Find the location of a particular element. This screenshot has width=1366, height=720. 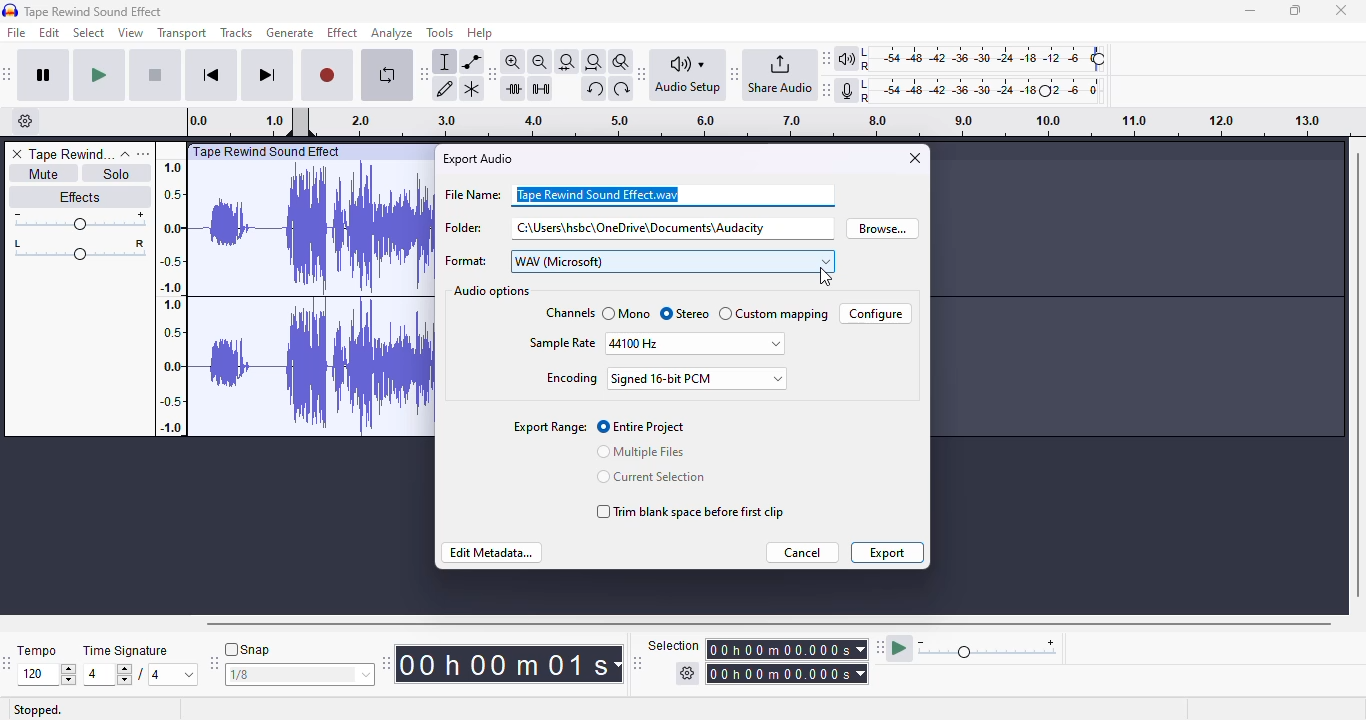

help is located at coordinates (480, 33).